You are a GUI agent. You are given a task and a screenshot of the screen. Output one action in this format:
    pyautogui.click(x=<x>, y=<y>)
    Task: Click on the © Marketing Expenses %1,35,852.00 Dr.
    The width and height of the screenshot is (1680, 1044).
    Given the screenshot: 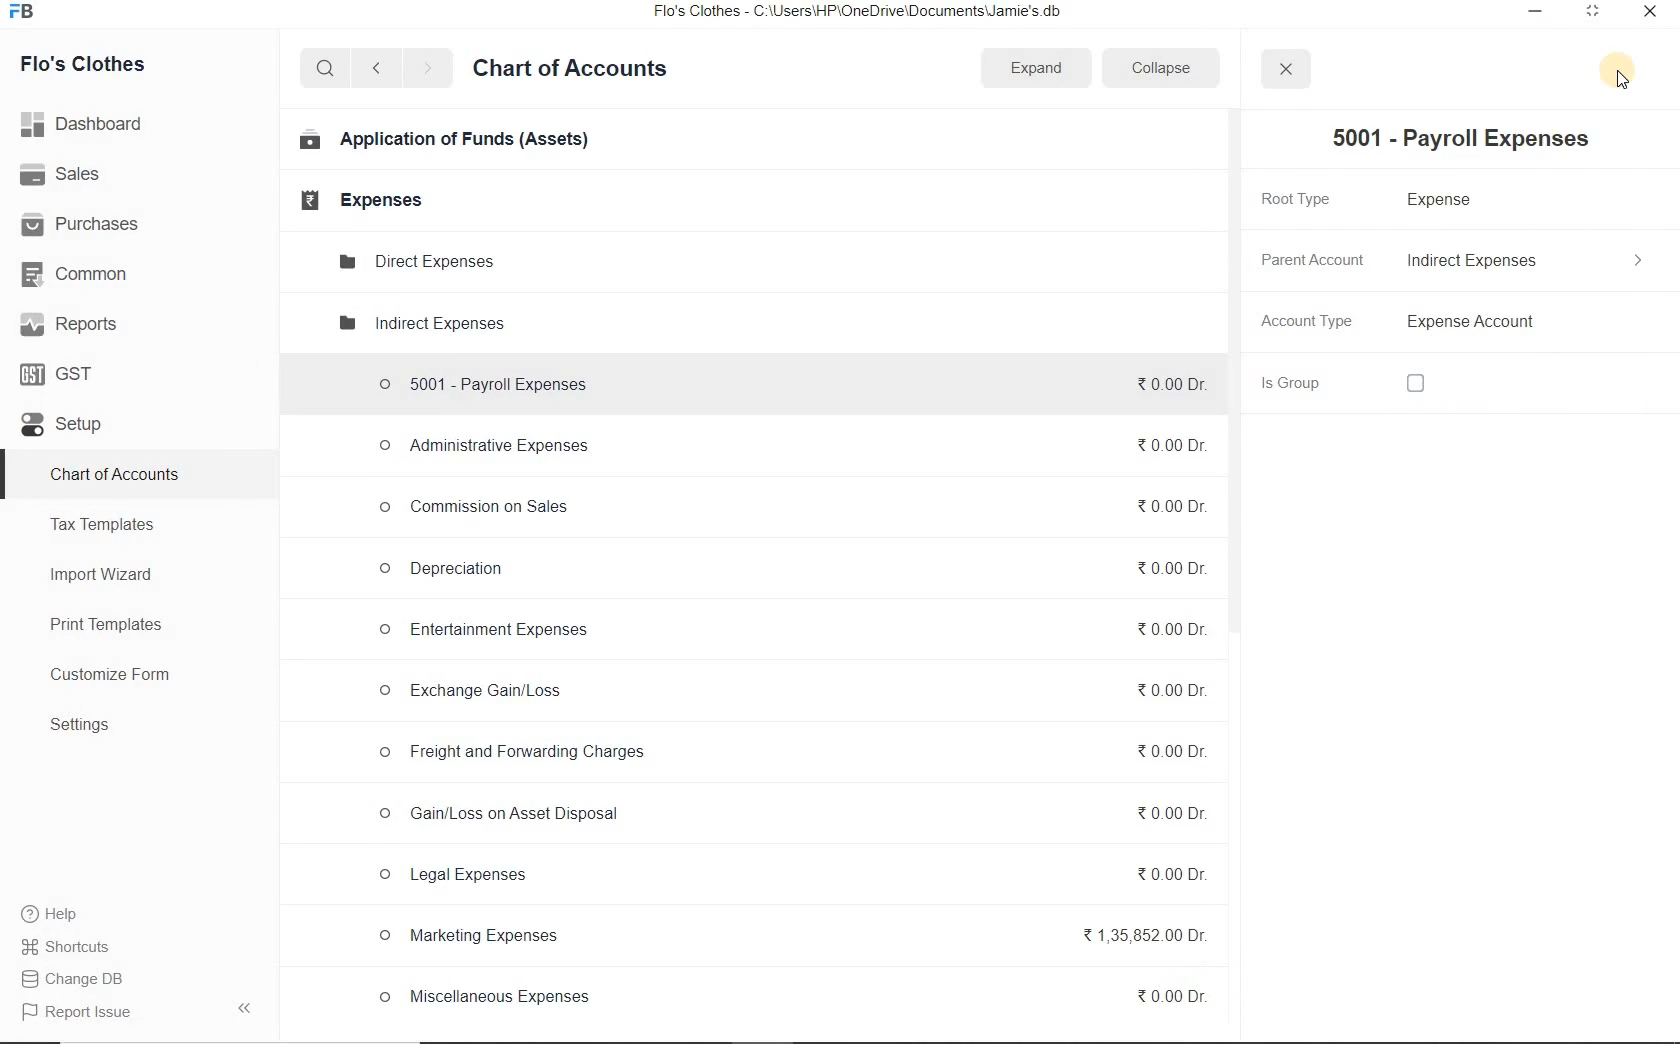 What is the action you would take?
    pyautogui.click(x=788, y=939)
    